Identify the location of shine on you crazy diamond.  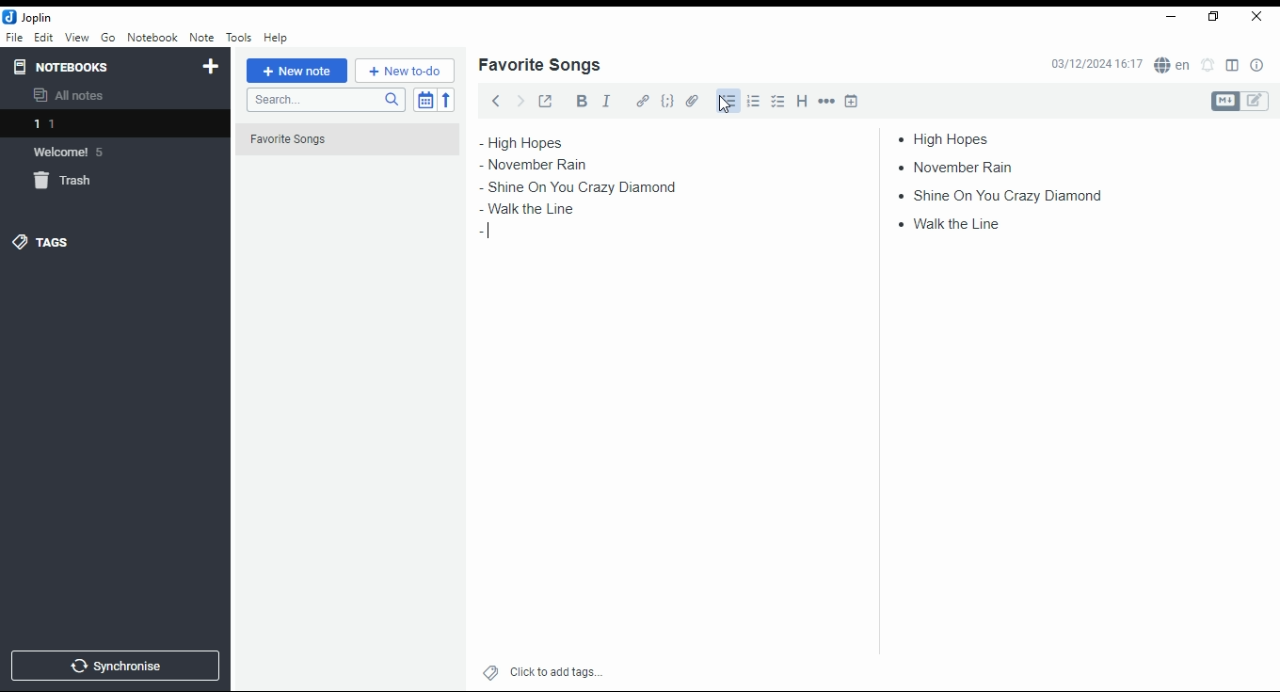
(997, 194).